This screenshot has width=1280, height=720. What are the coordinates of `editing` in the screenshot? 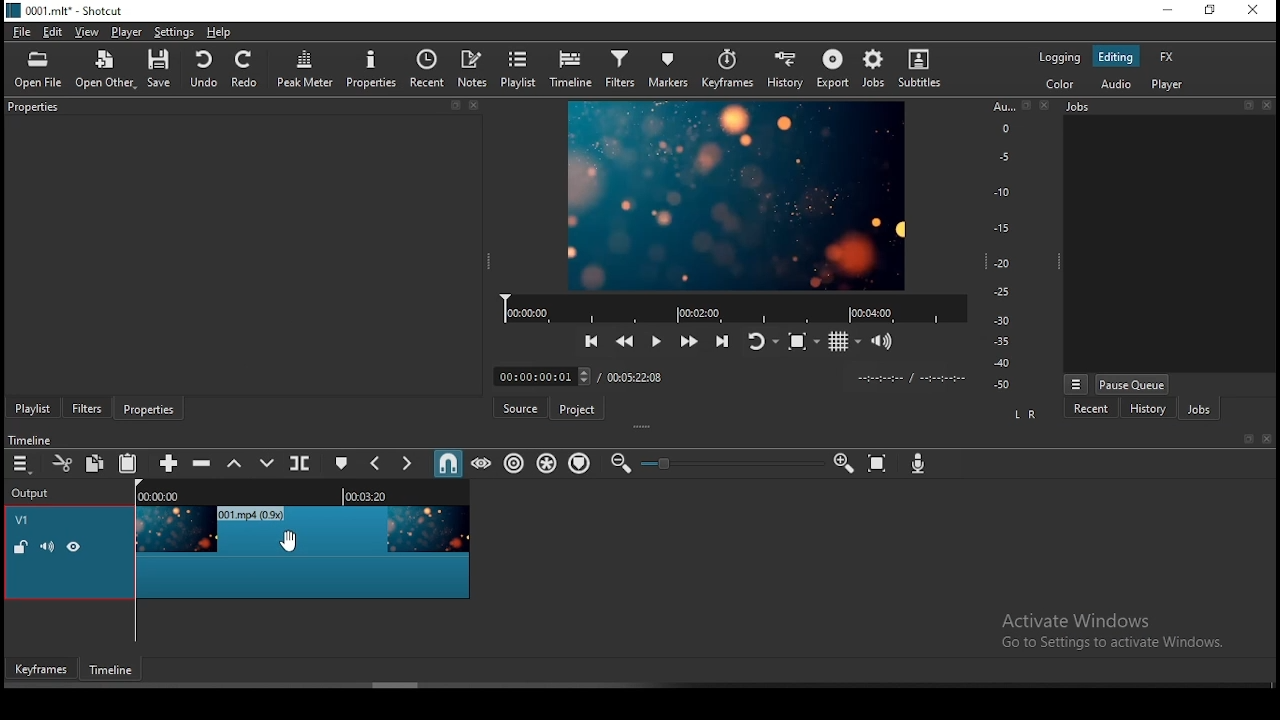 It's located at (1115, 58).